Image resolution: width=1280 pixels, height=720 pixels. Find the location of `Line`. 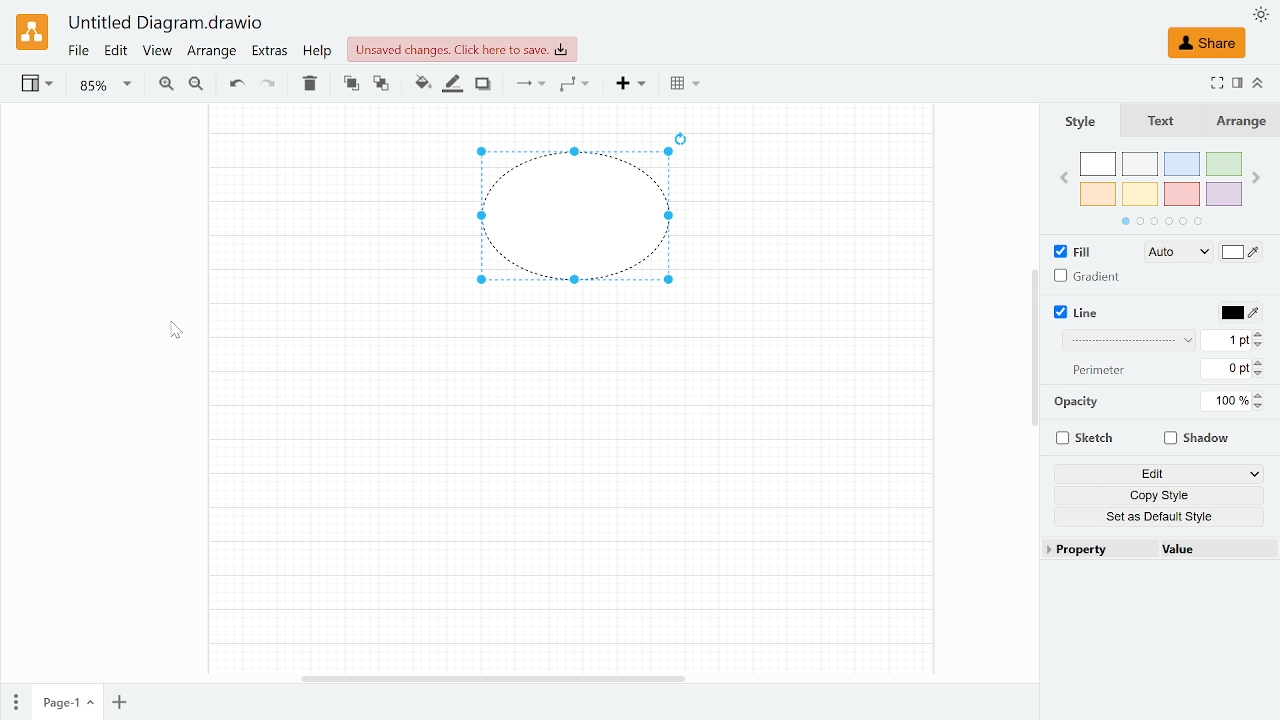

Line is located at coordinates (1090, 313).